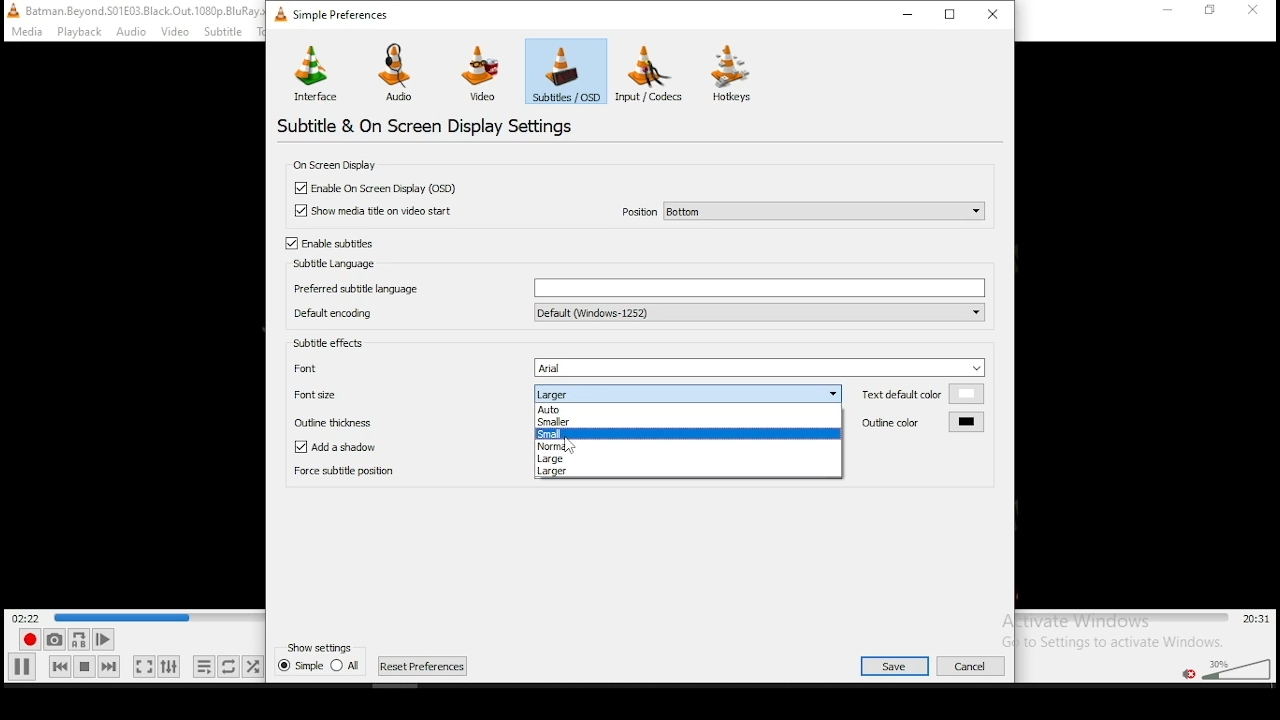 The width and height of the screenshot is (1280, 720). I want to click on default encoding, so click(636, 312).